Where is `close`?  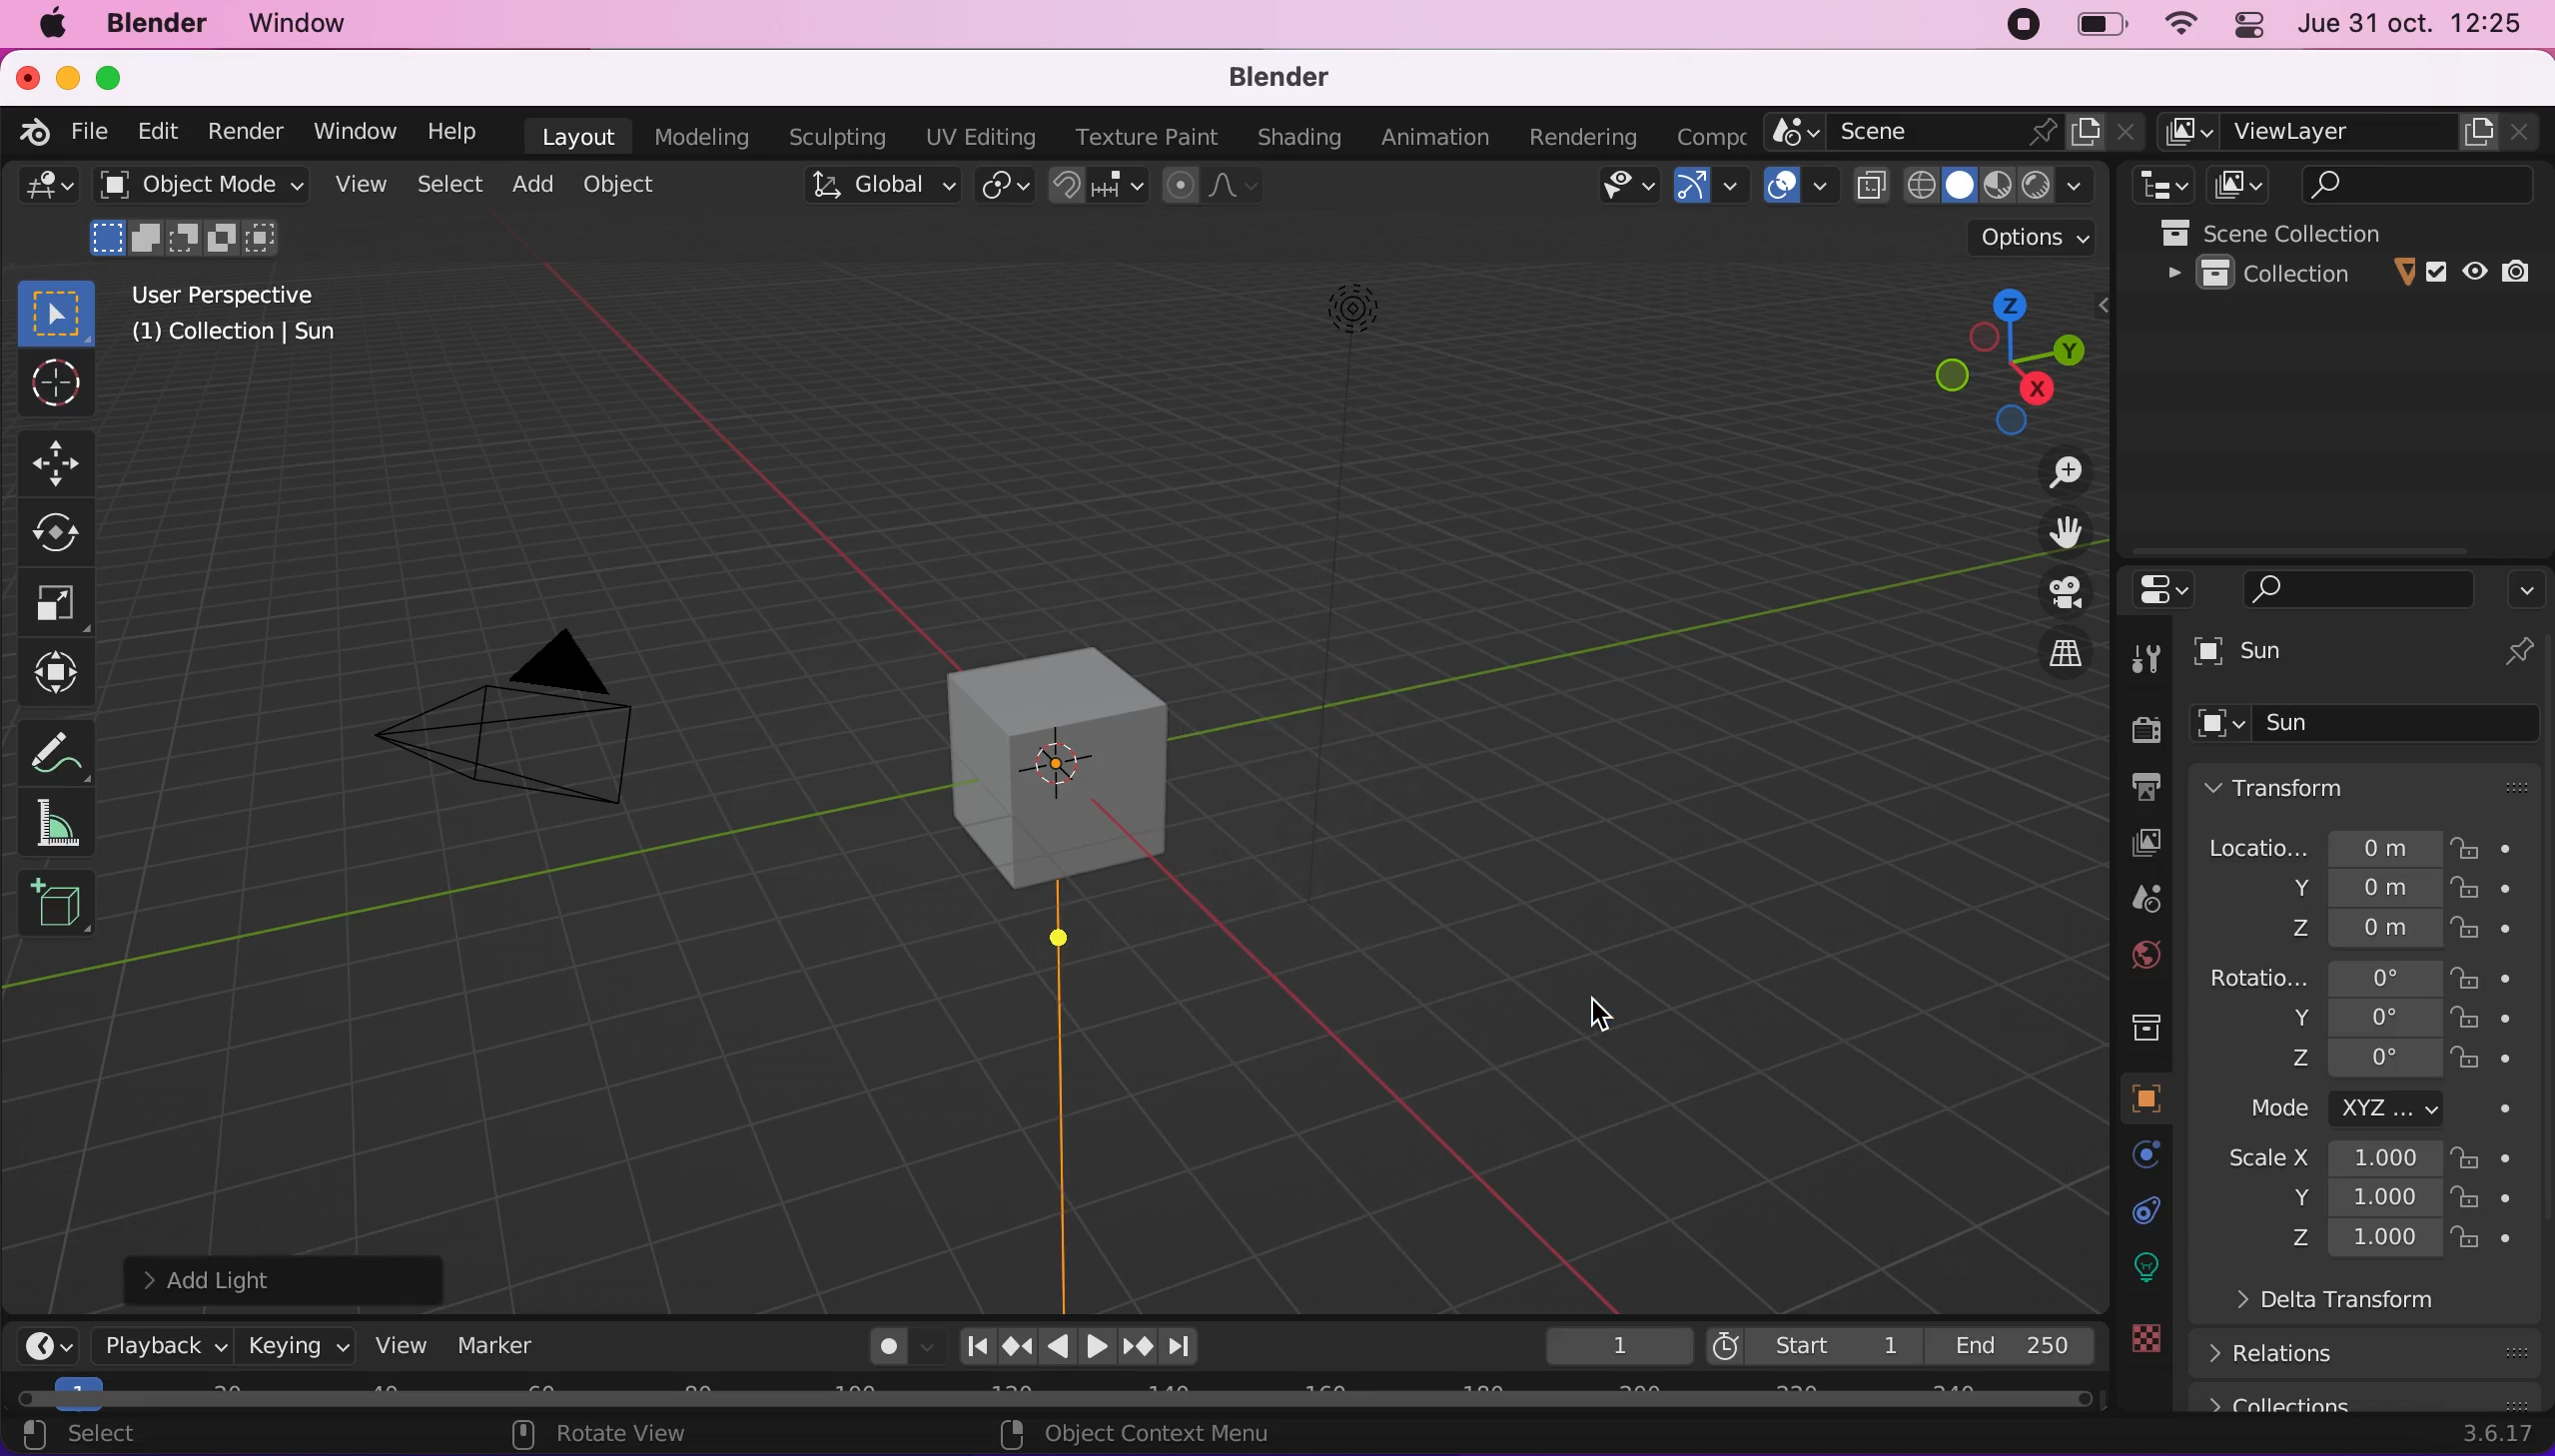 close is located at coordinates (26, 79).